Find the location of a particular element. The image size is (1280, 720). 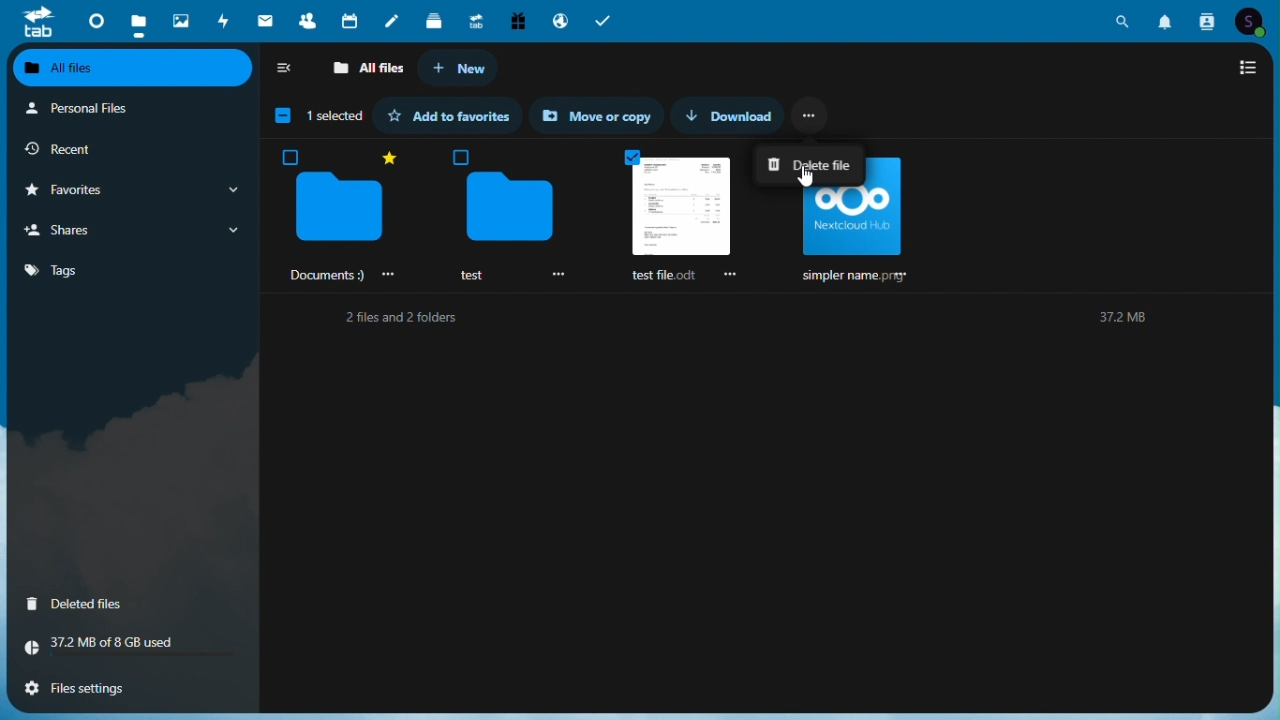

cursor is located at coordinates (808, 174).